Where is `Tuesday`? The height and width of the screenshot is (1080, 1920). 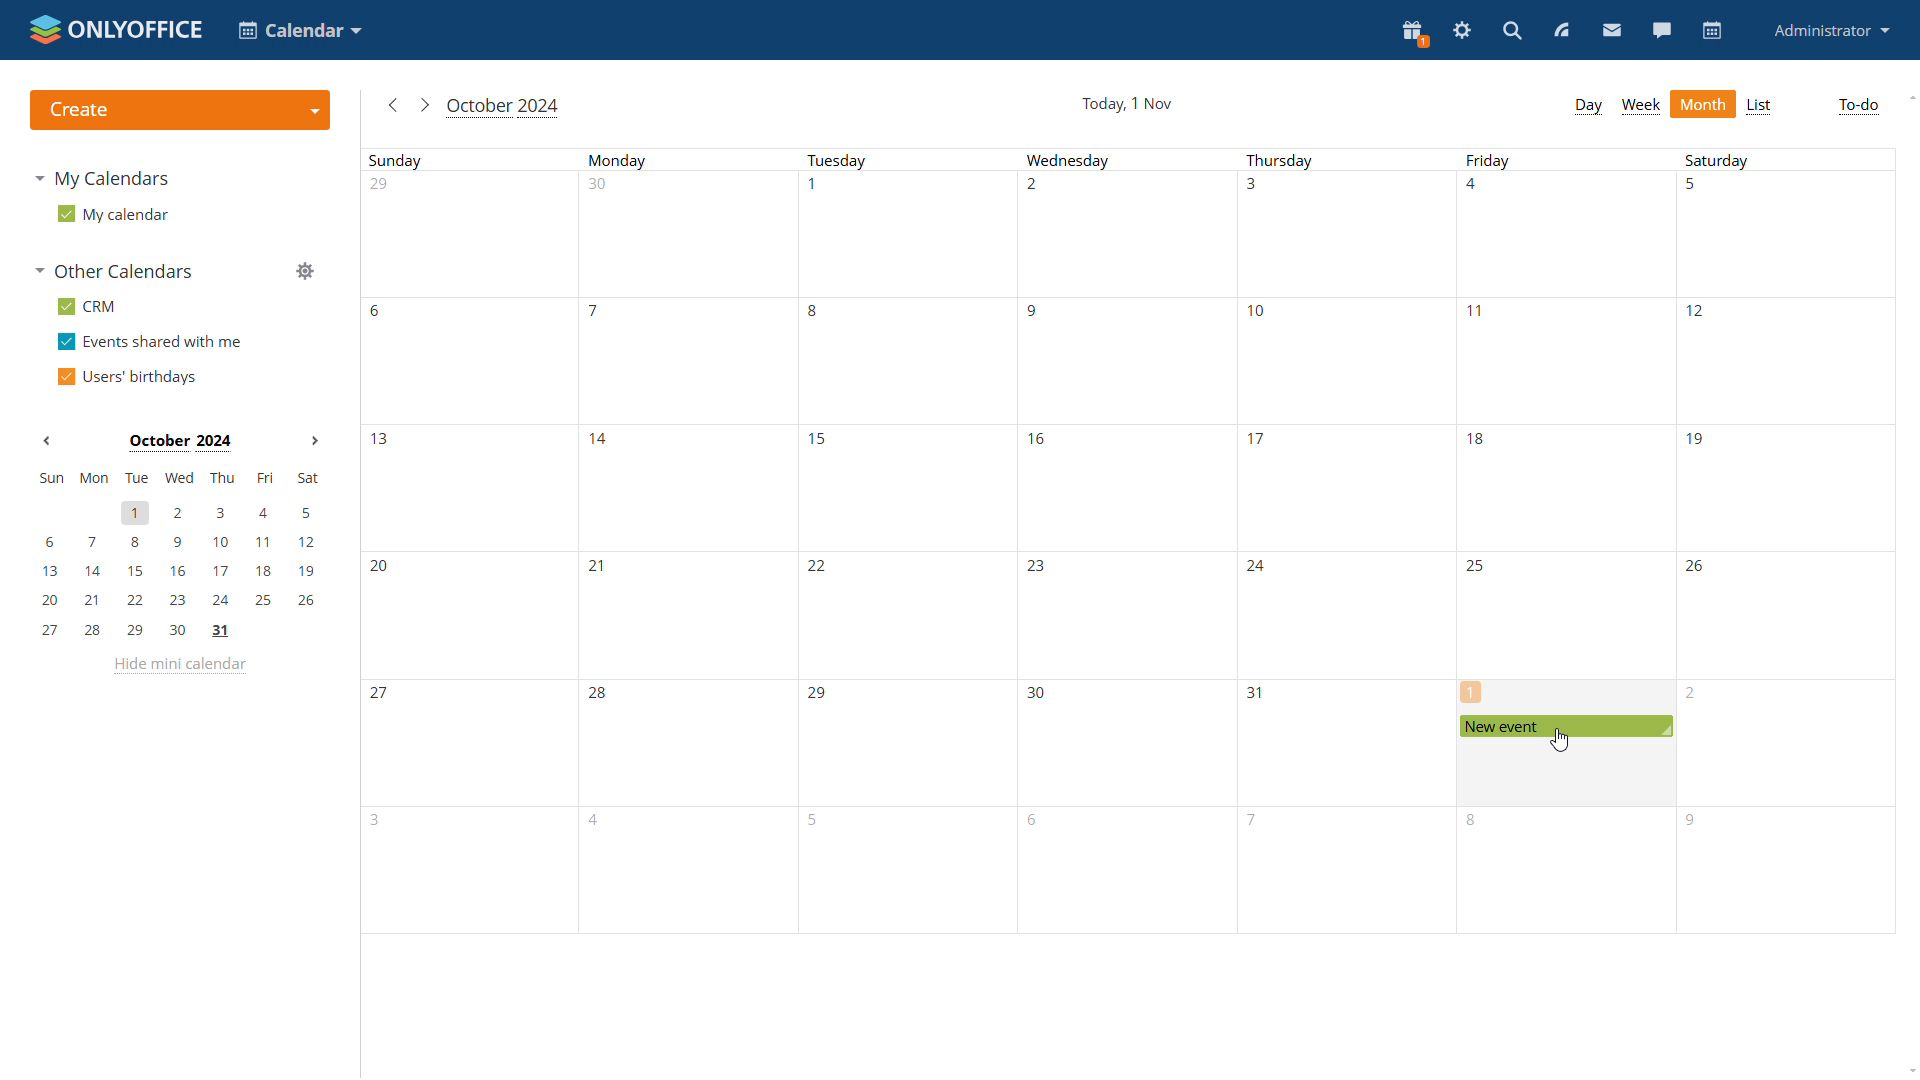
Tuesday is located at coordinates (904, 544).